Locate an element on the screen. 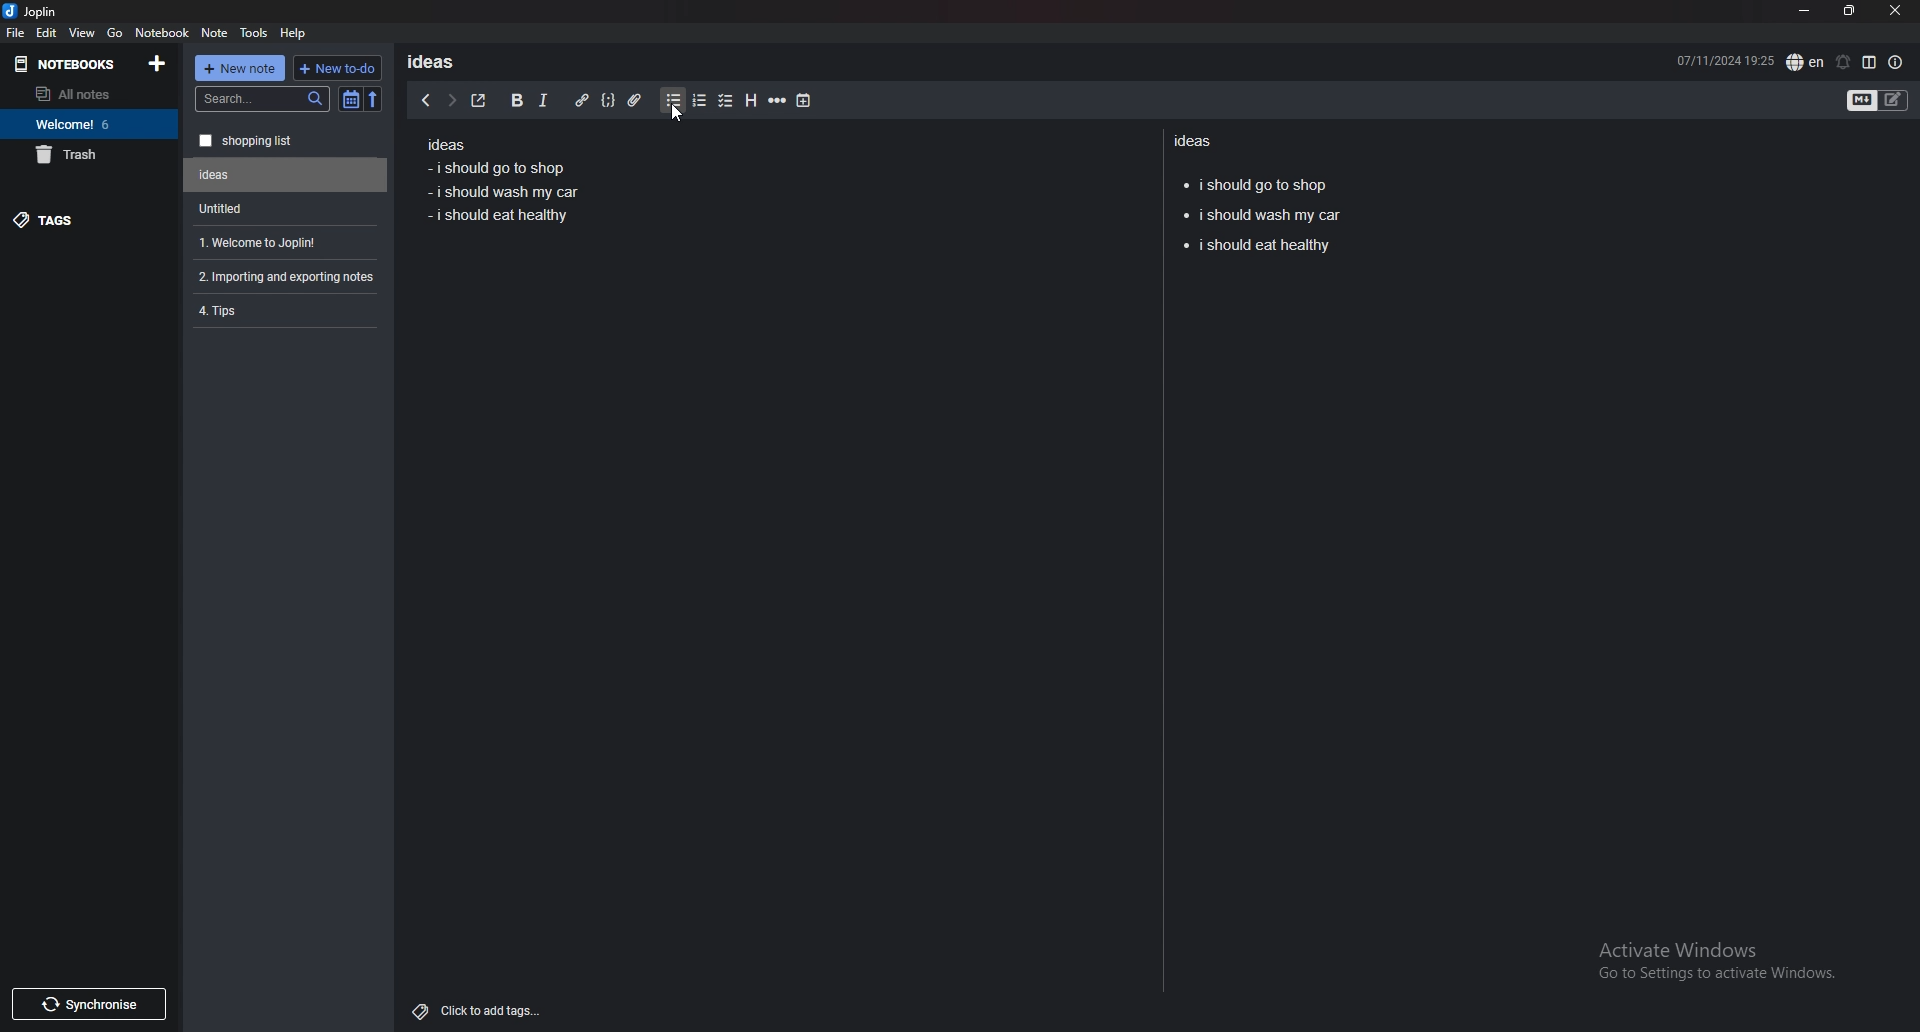 Image resolution: width=1920 pixels, height=1032 pixels. add notebooks is located at coordinates (157, 62).